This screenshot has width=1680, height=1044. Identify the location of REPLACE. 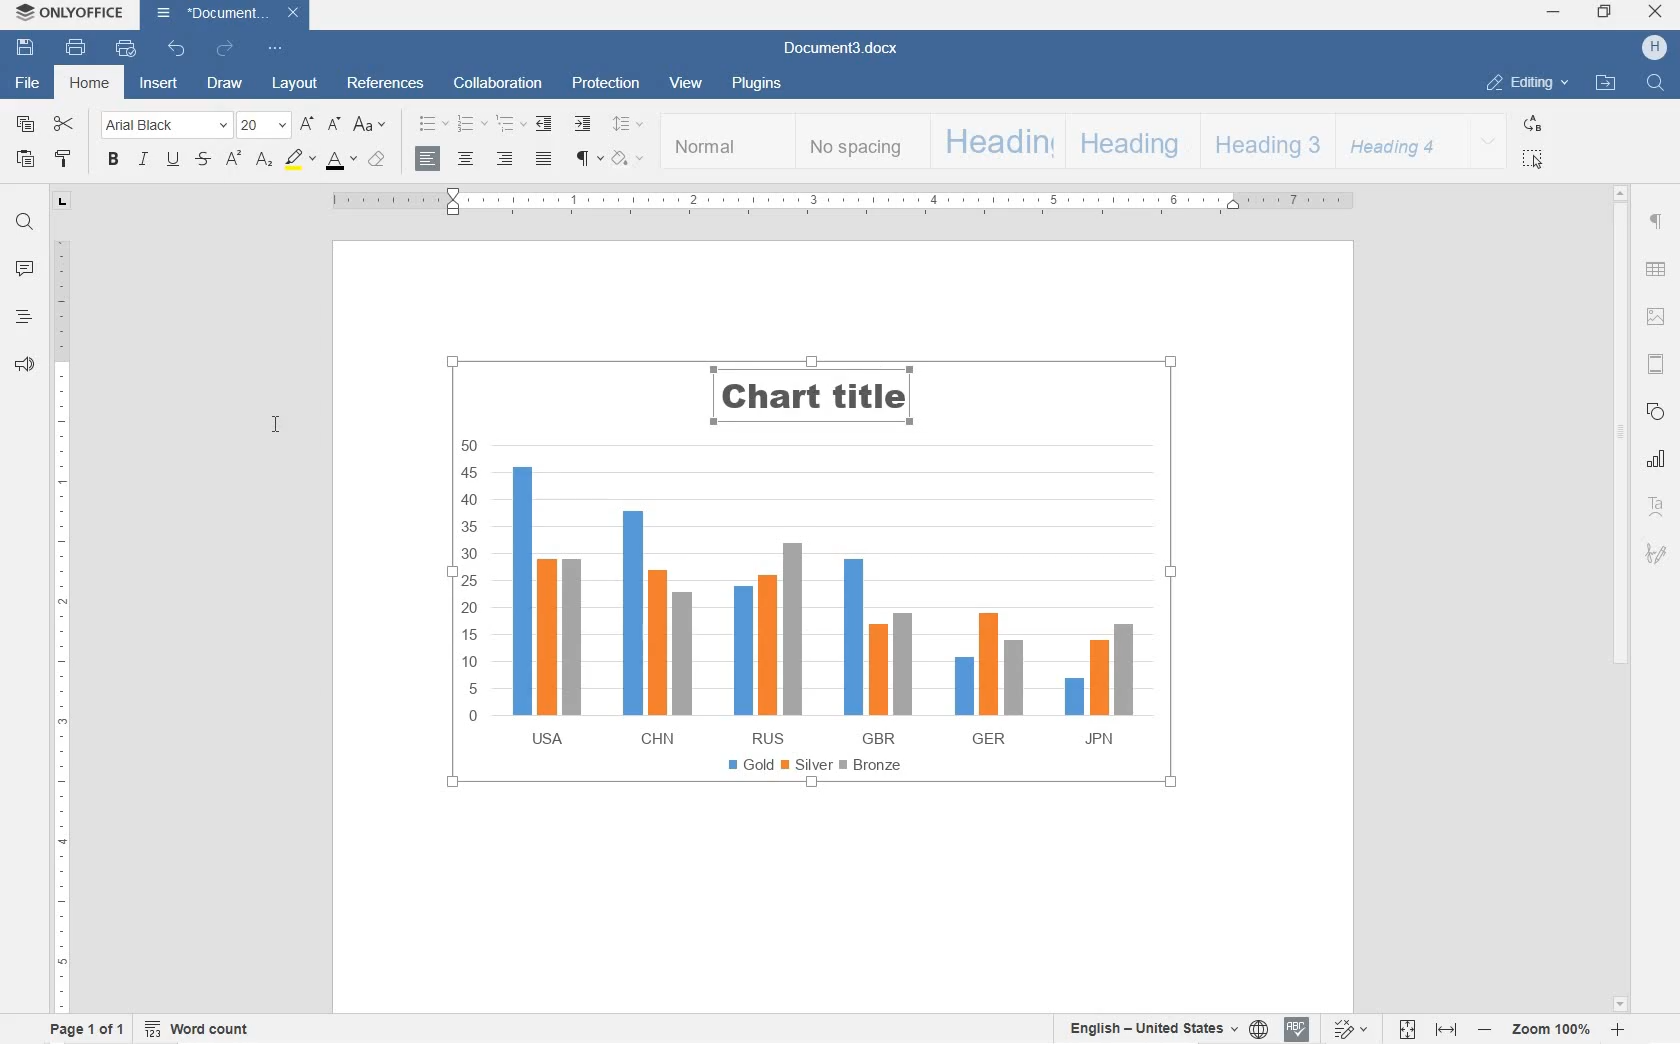
(1530, 123).